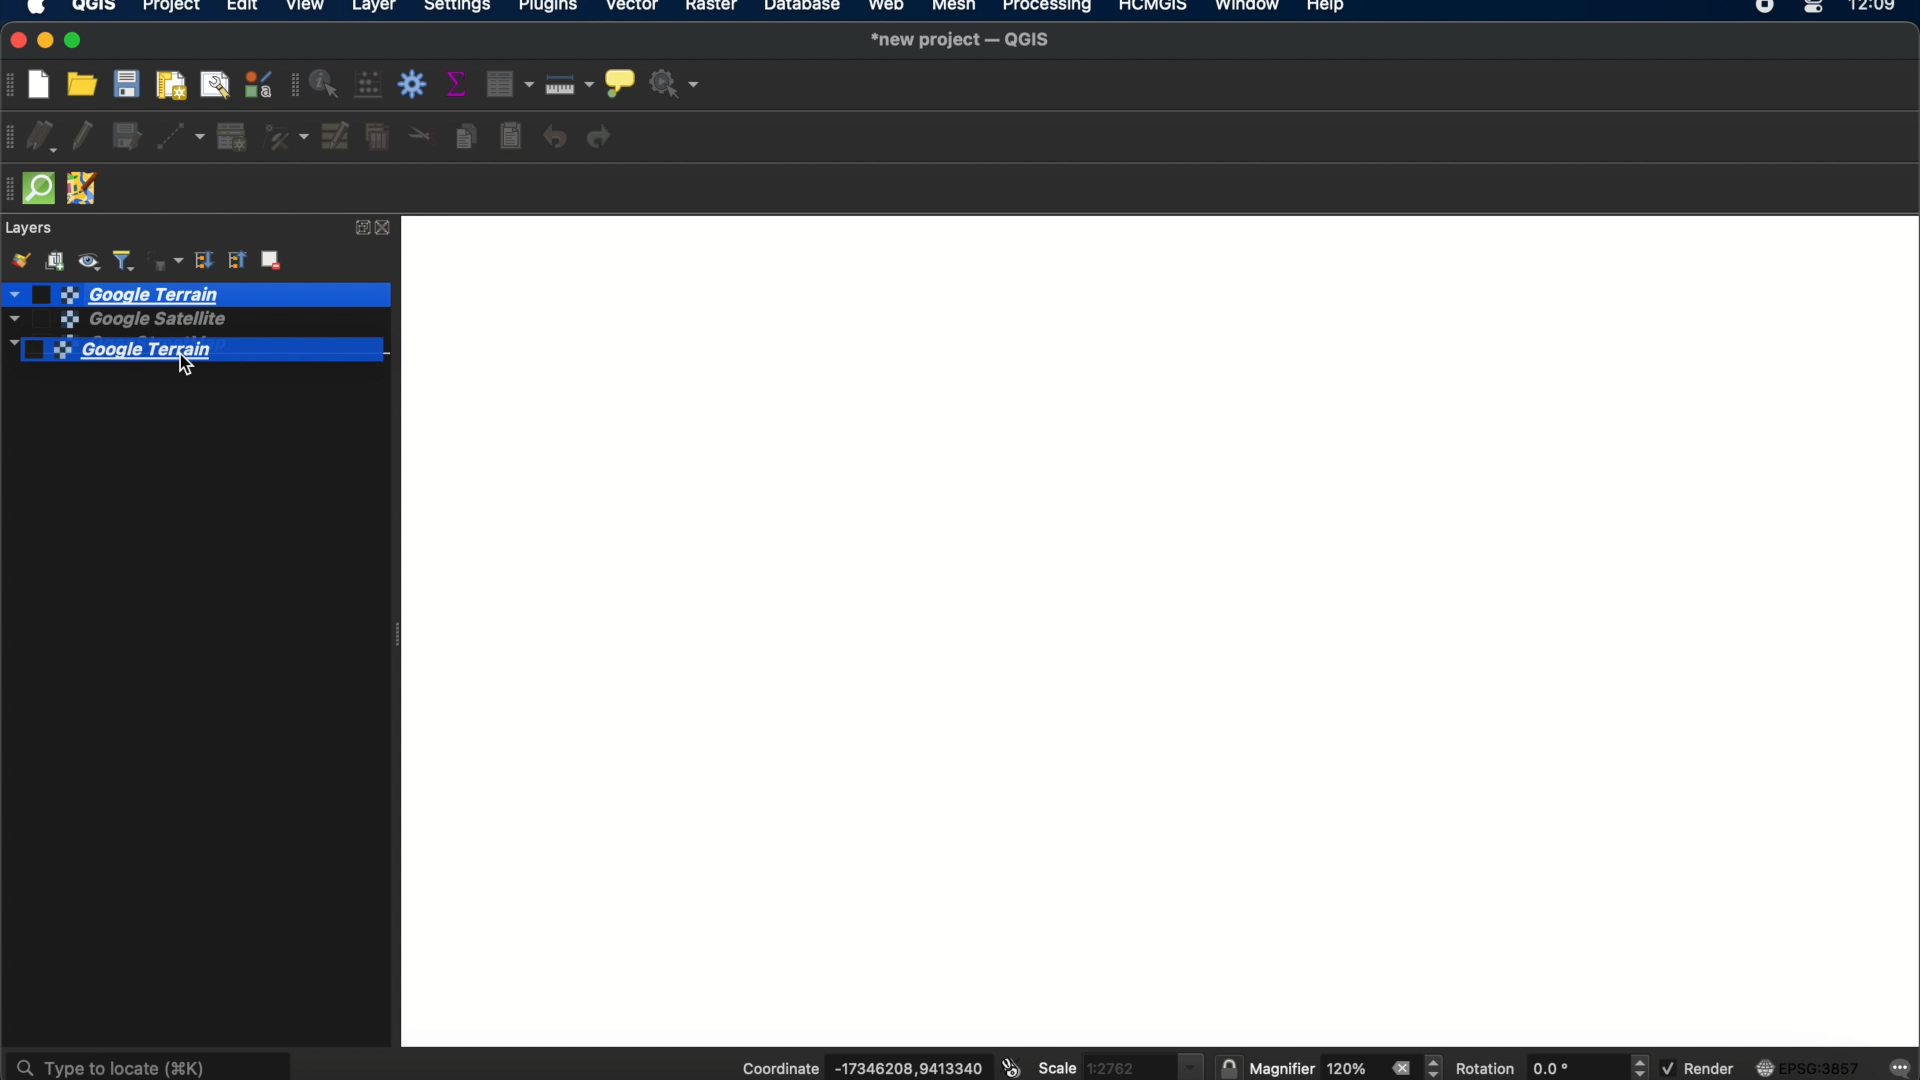 The height and width of the screenshot is (1080, 1920). What do you see at coordinates (274, 263) in the screenshot?
I see `remove layer group` at bounding box center [274, 263].